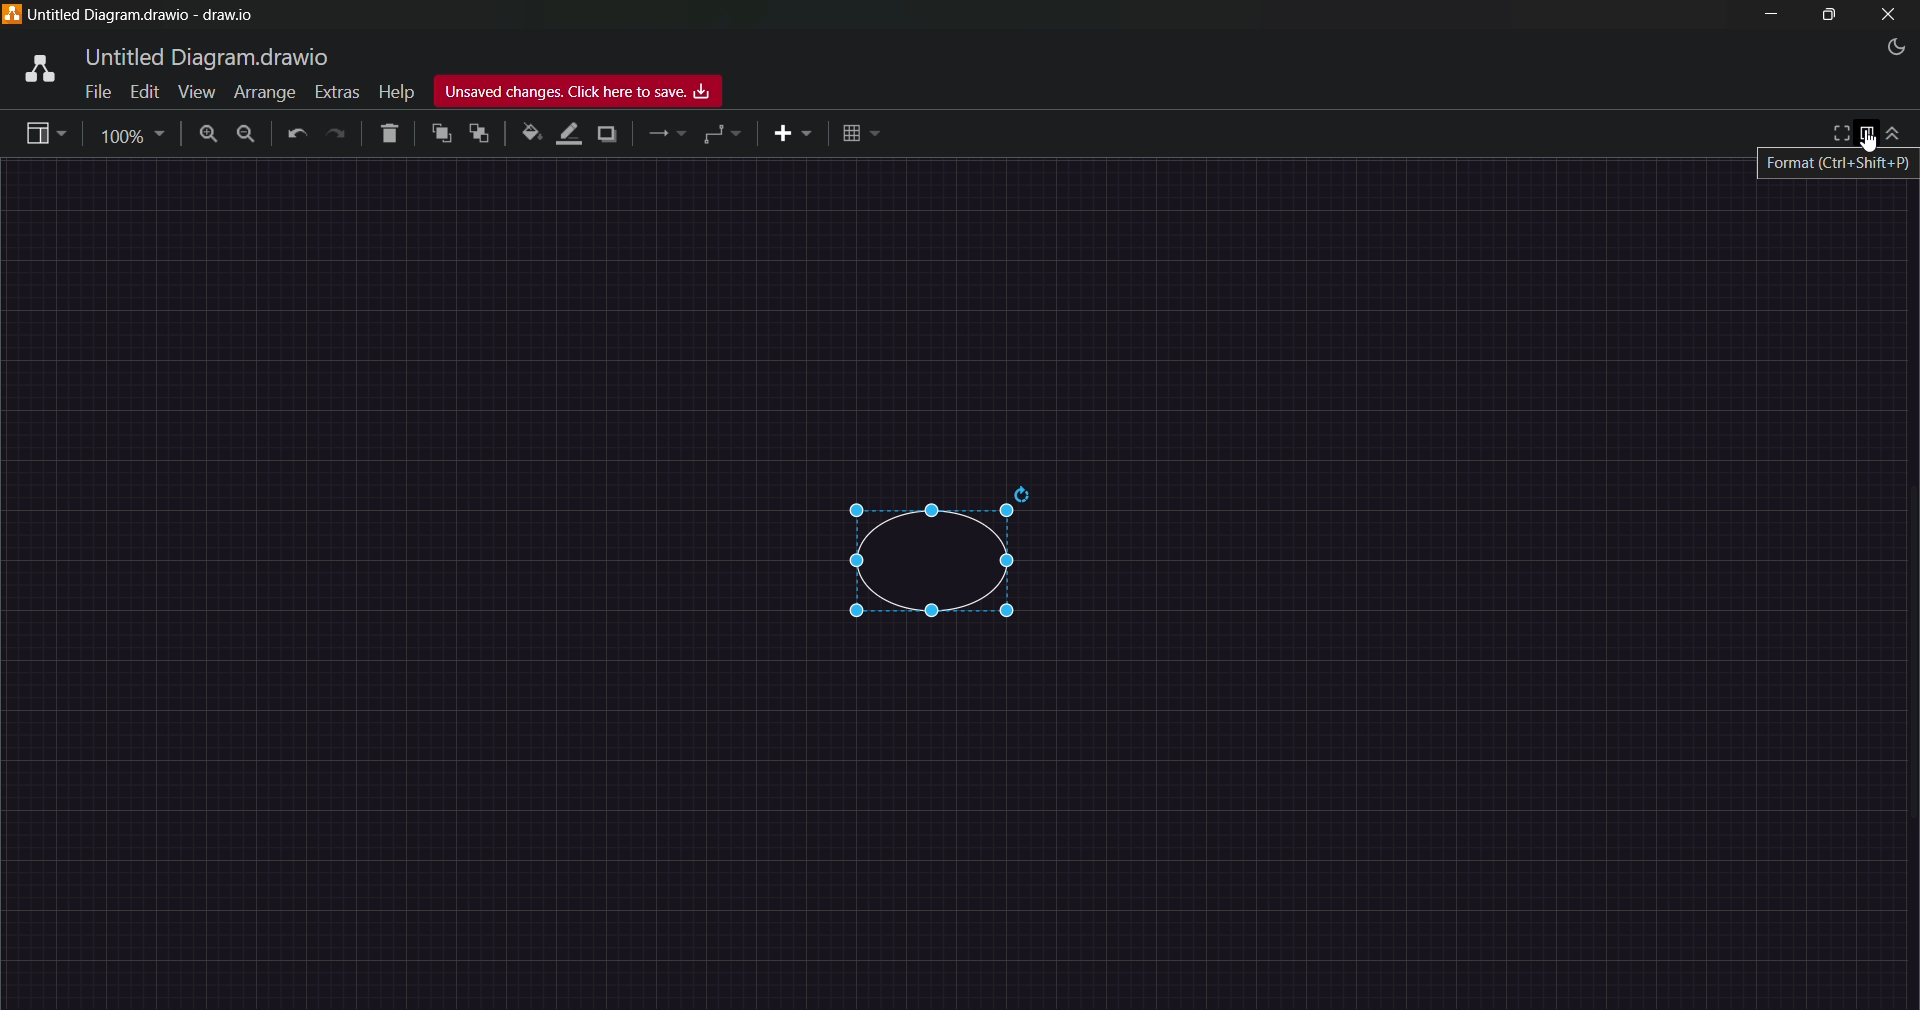  What do you see at coordinates (245, 137) in the screenshot?
I see `zoom out` at bounding box center [245, 137].